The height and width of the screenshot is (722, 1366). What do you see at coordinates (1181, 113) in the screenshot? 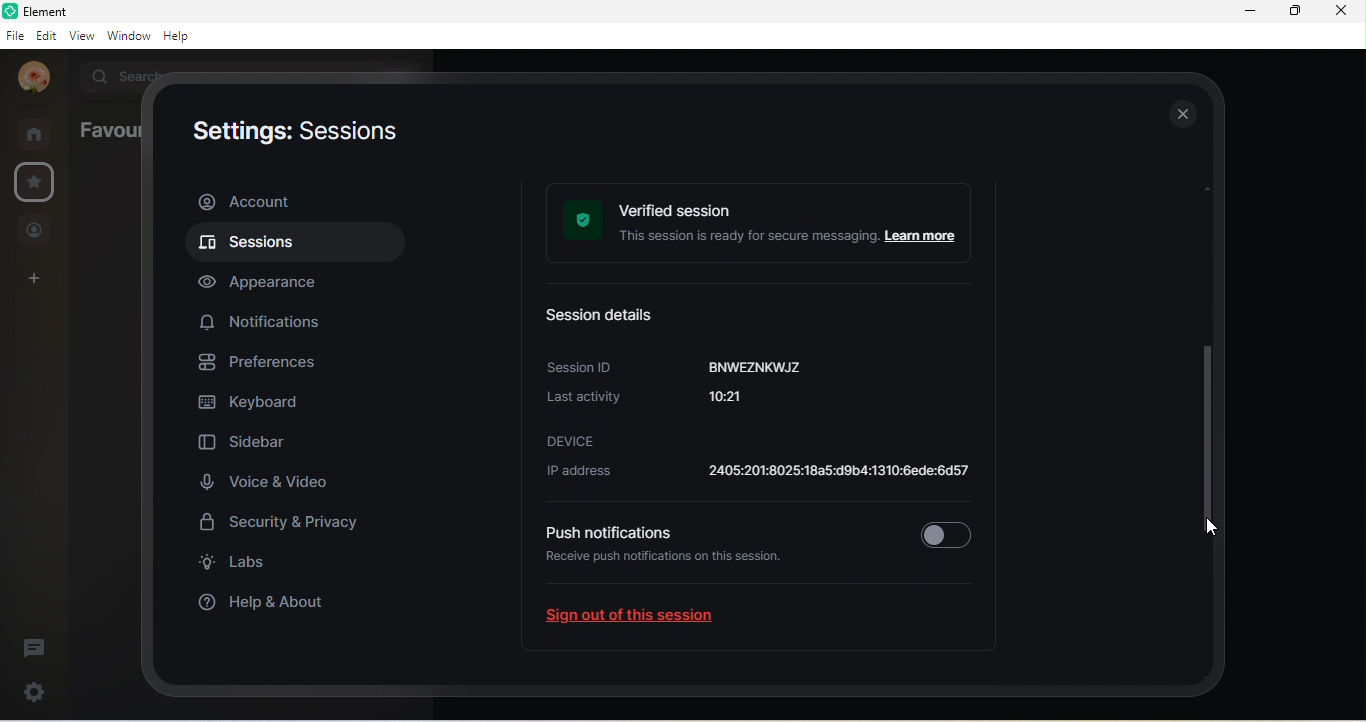
I see `close` at bounding box center [1181, 113].